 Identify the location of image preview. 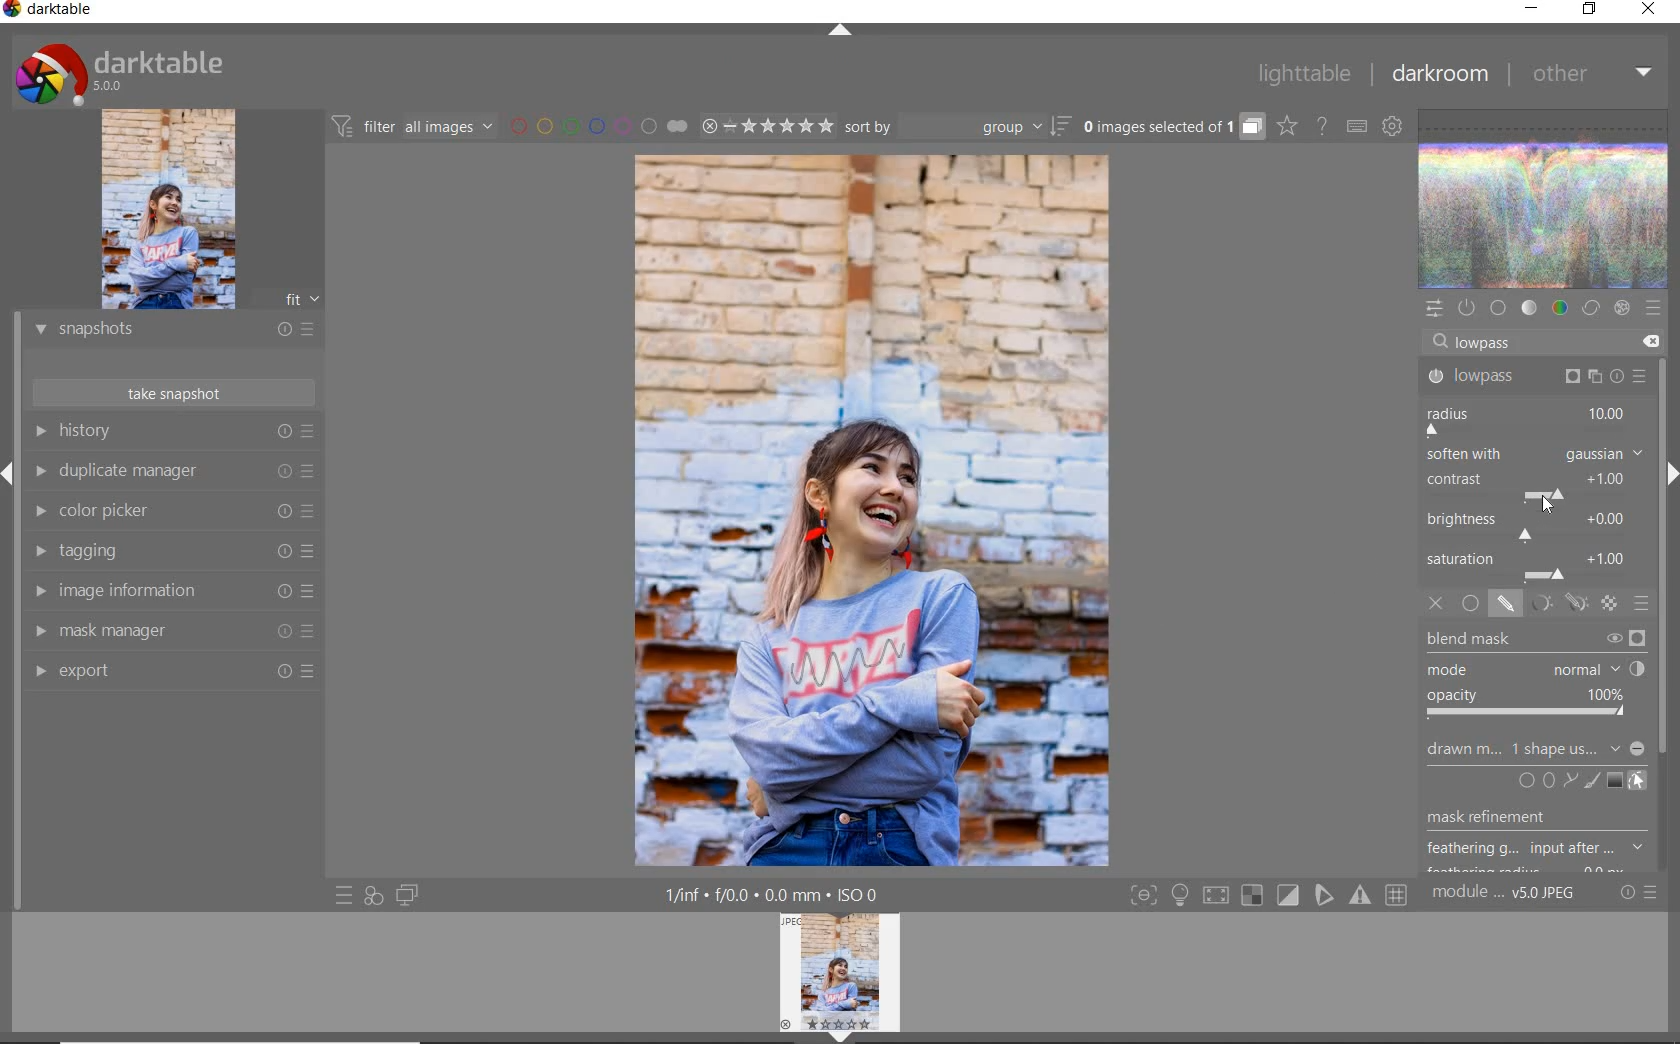
(845, 977).